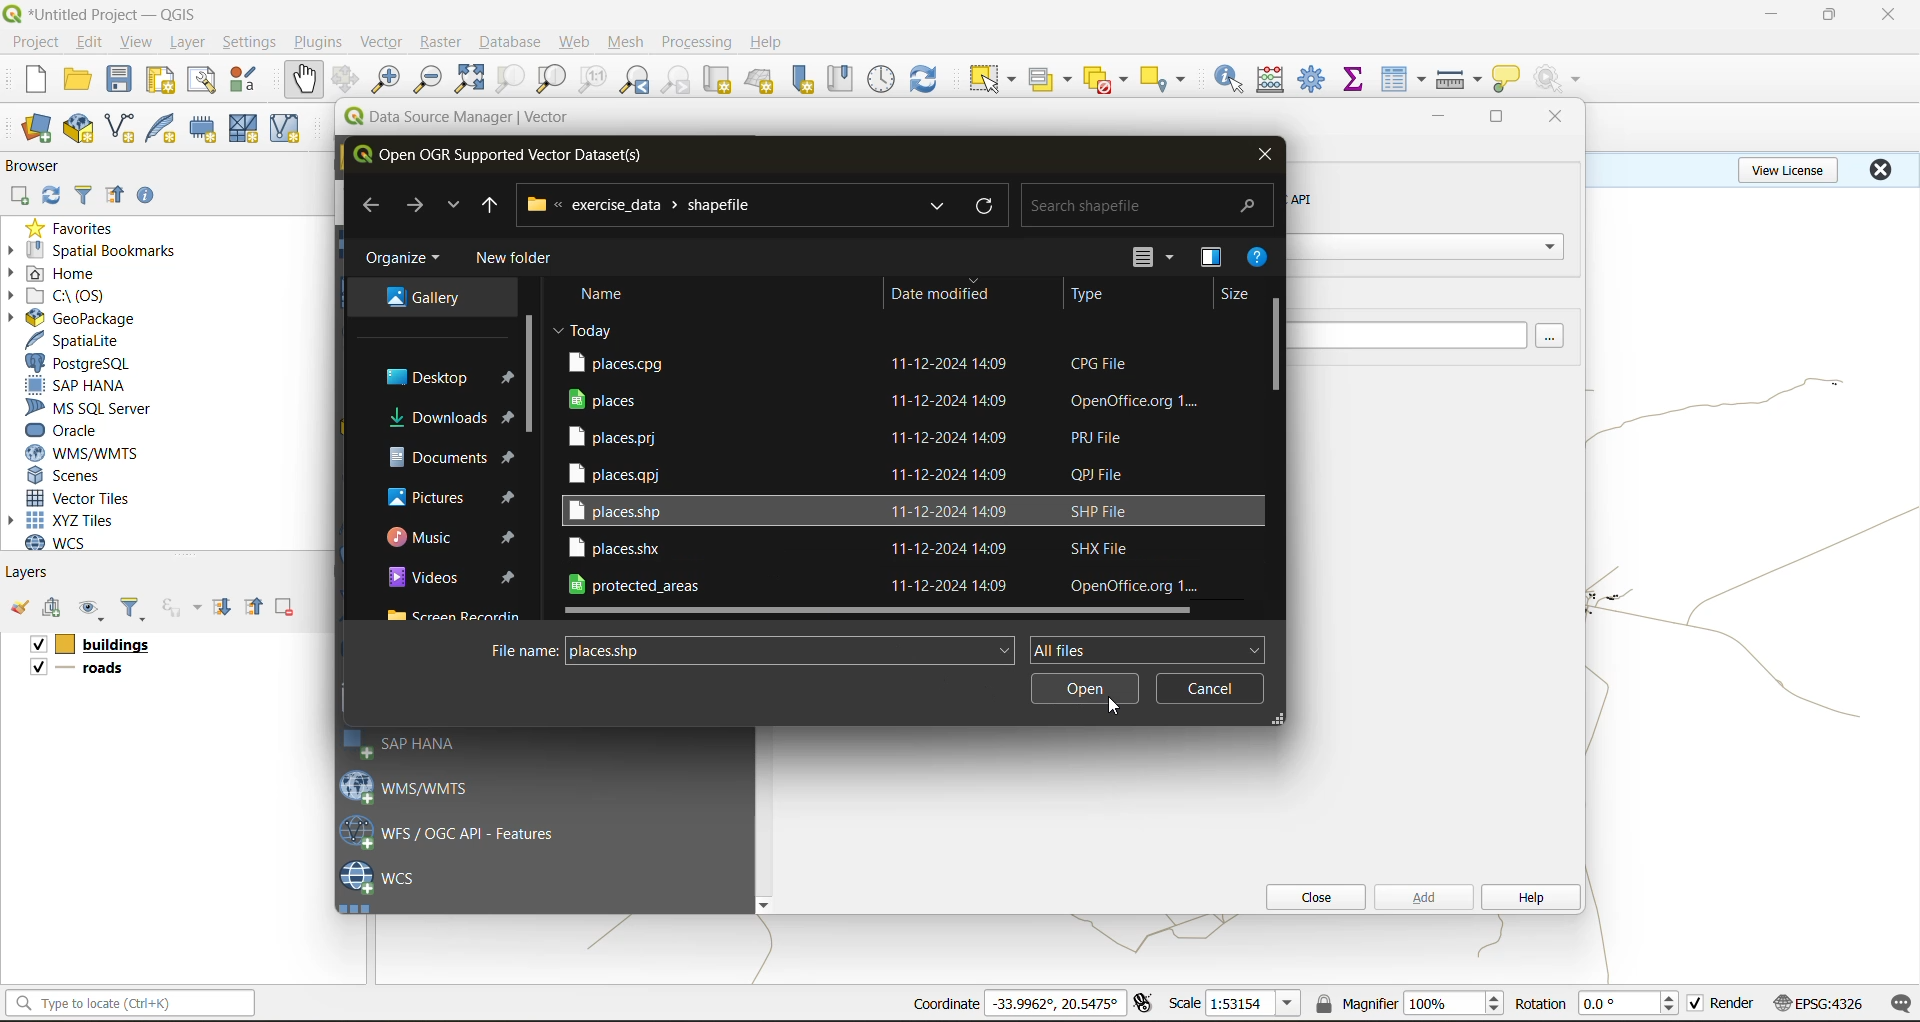  I want to click on layers, so click(112, 645).